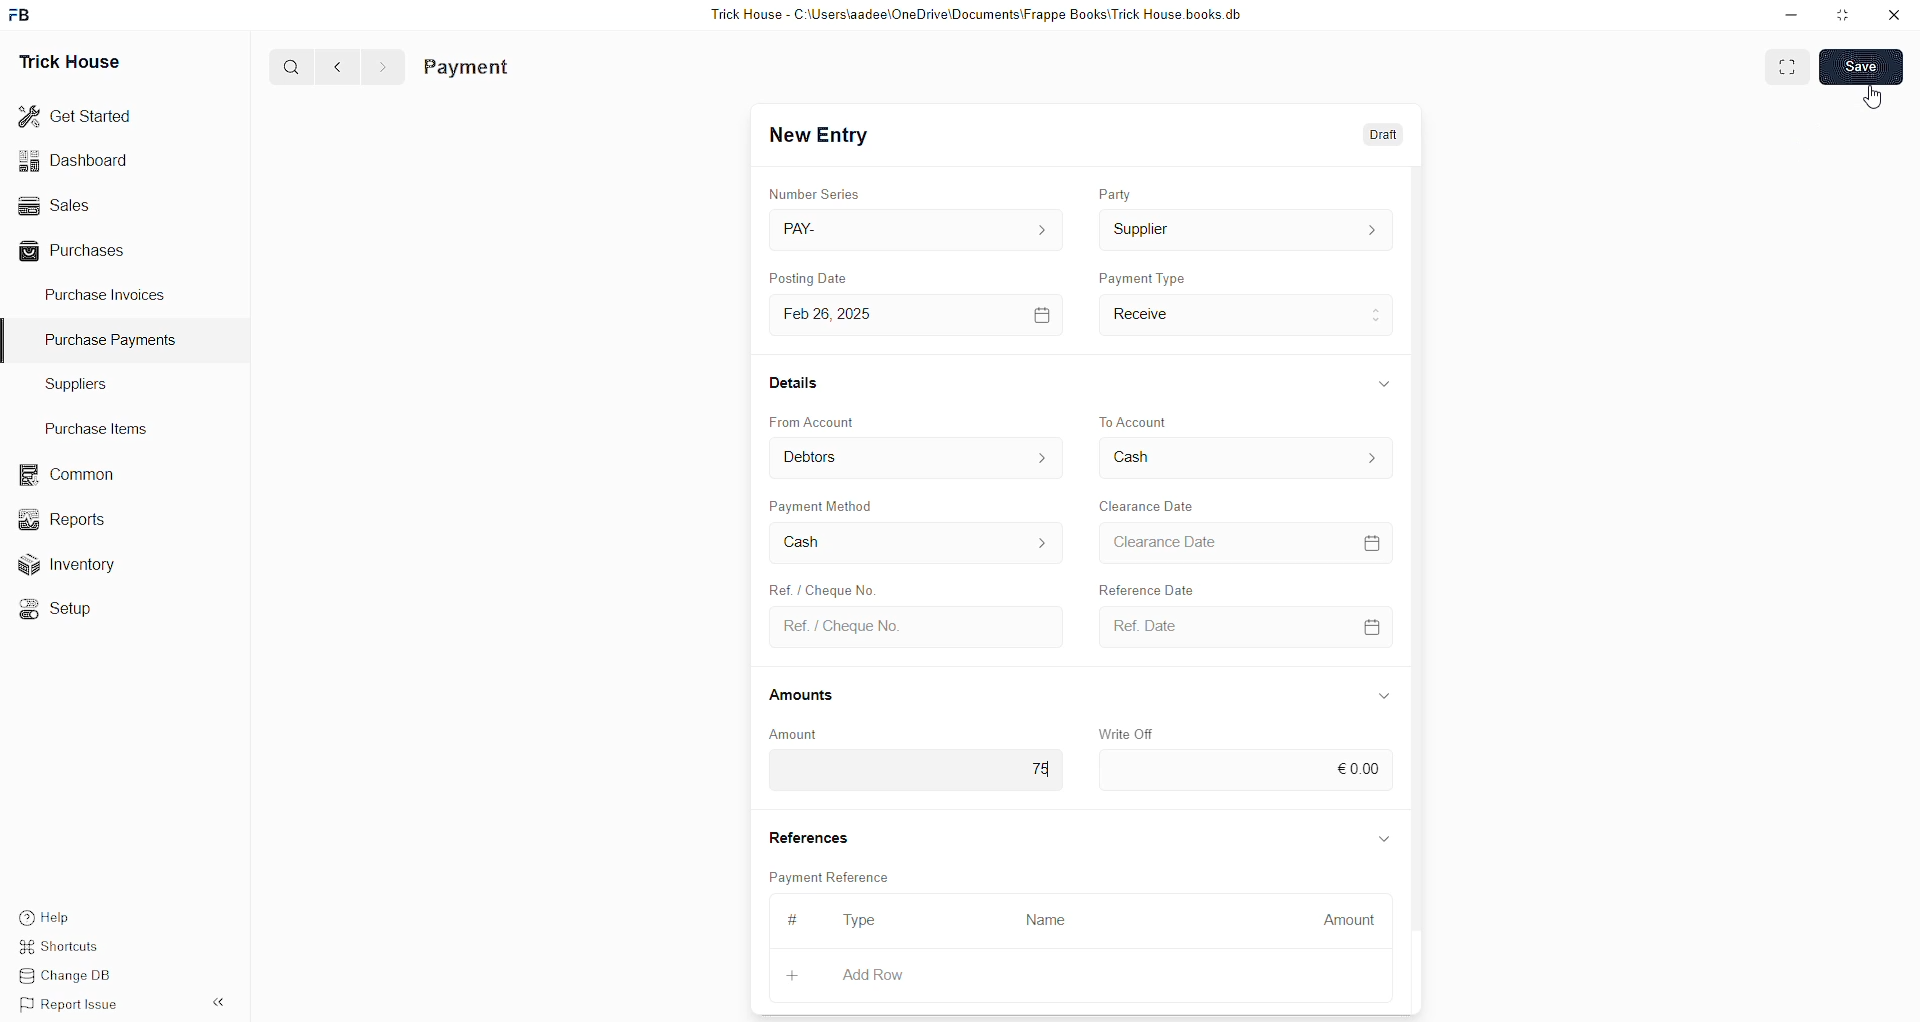 The image size is (1920, 1022). Describe the element at coordinates (1844, 19) in the screenshot. I see `Maximize` at that location.